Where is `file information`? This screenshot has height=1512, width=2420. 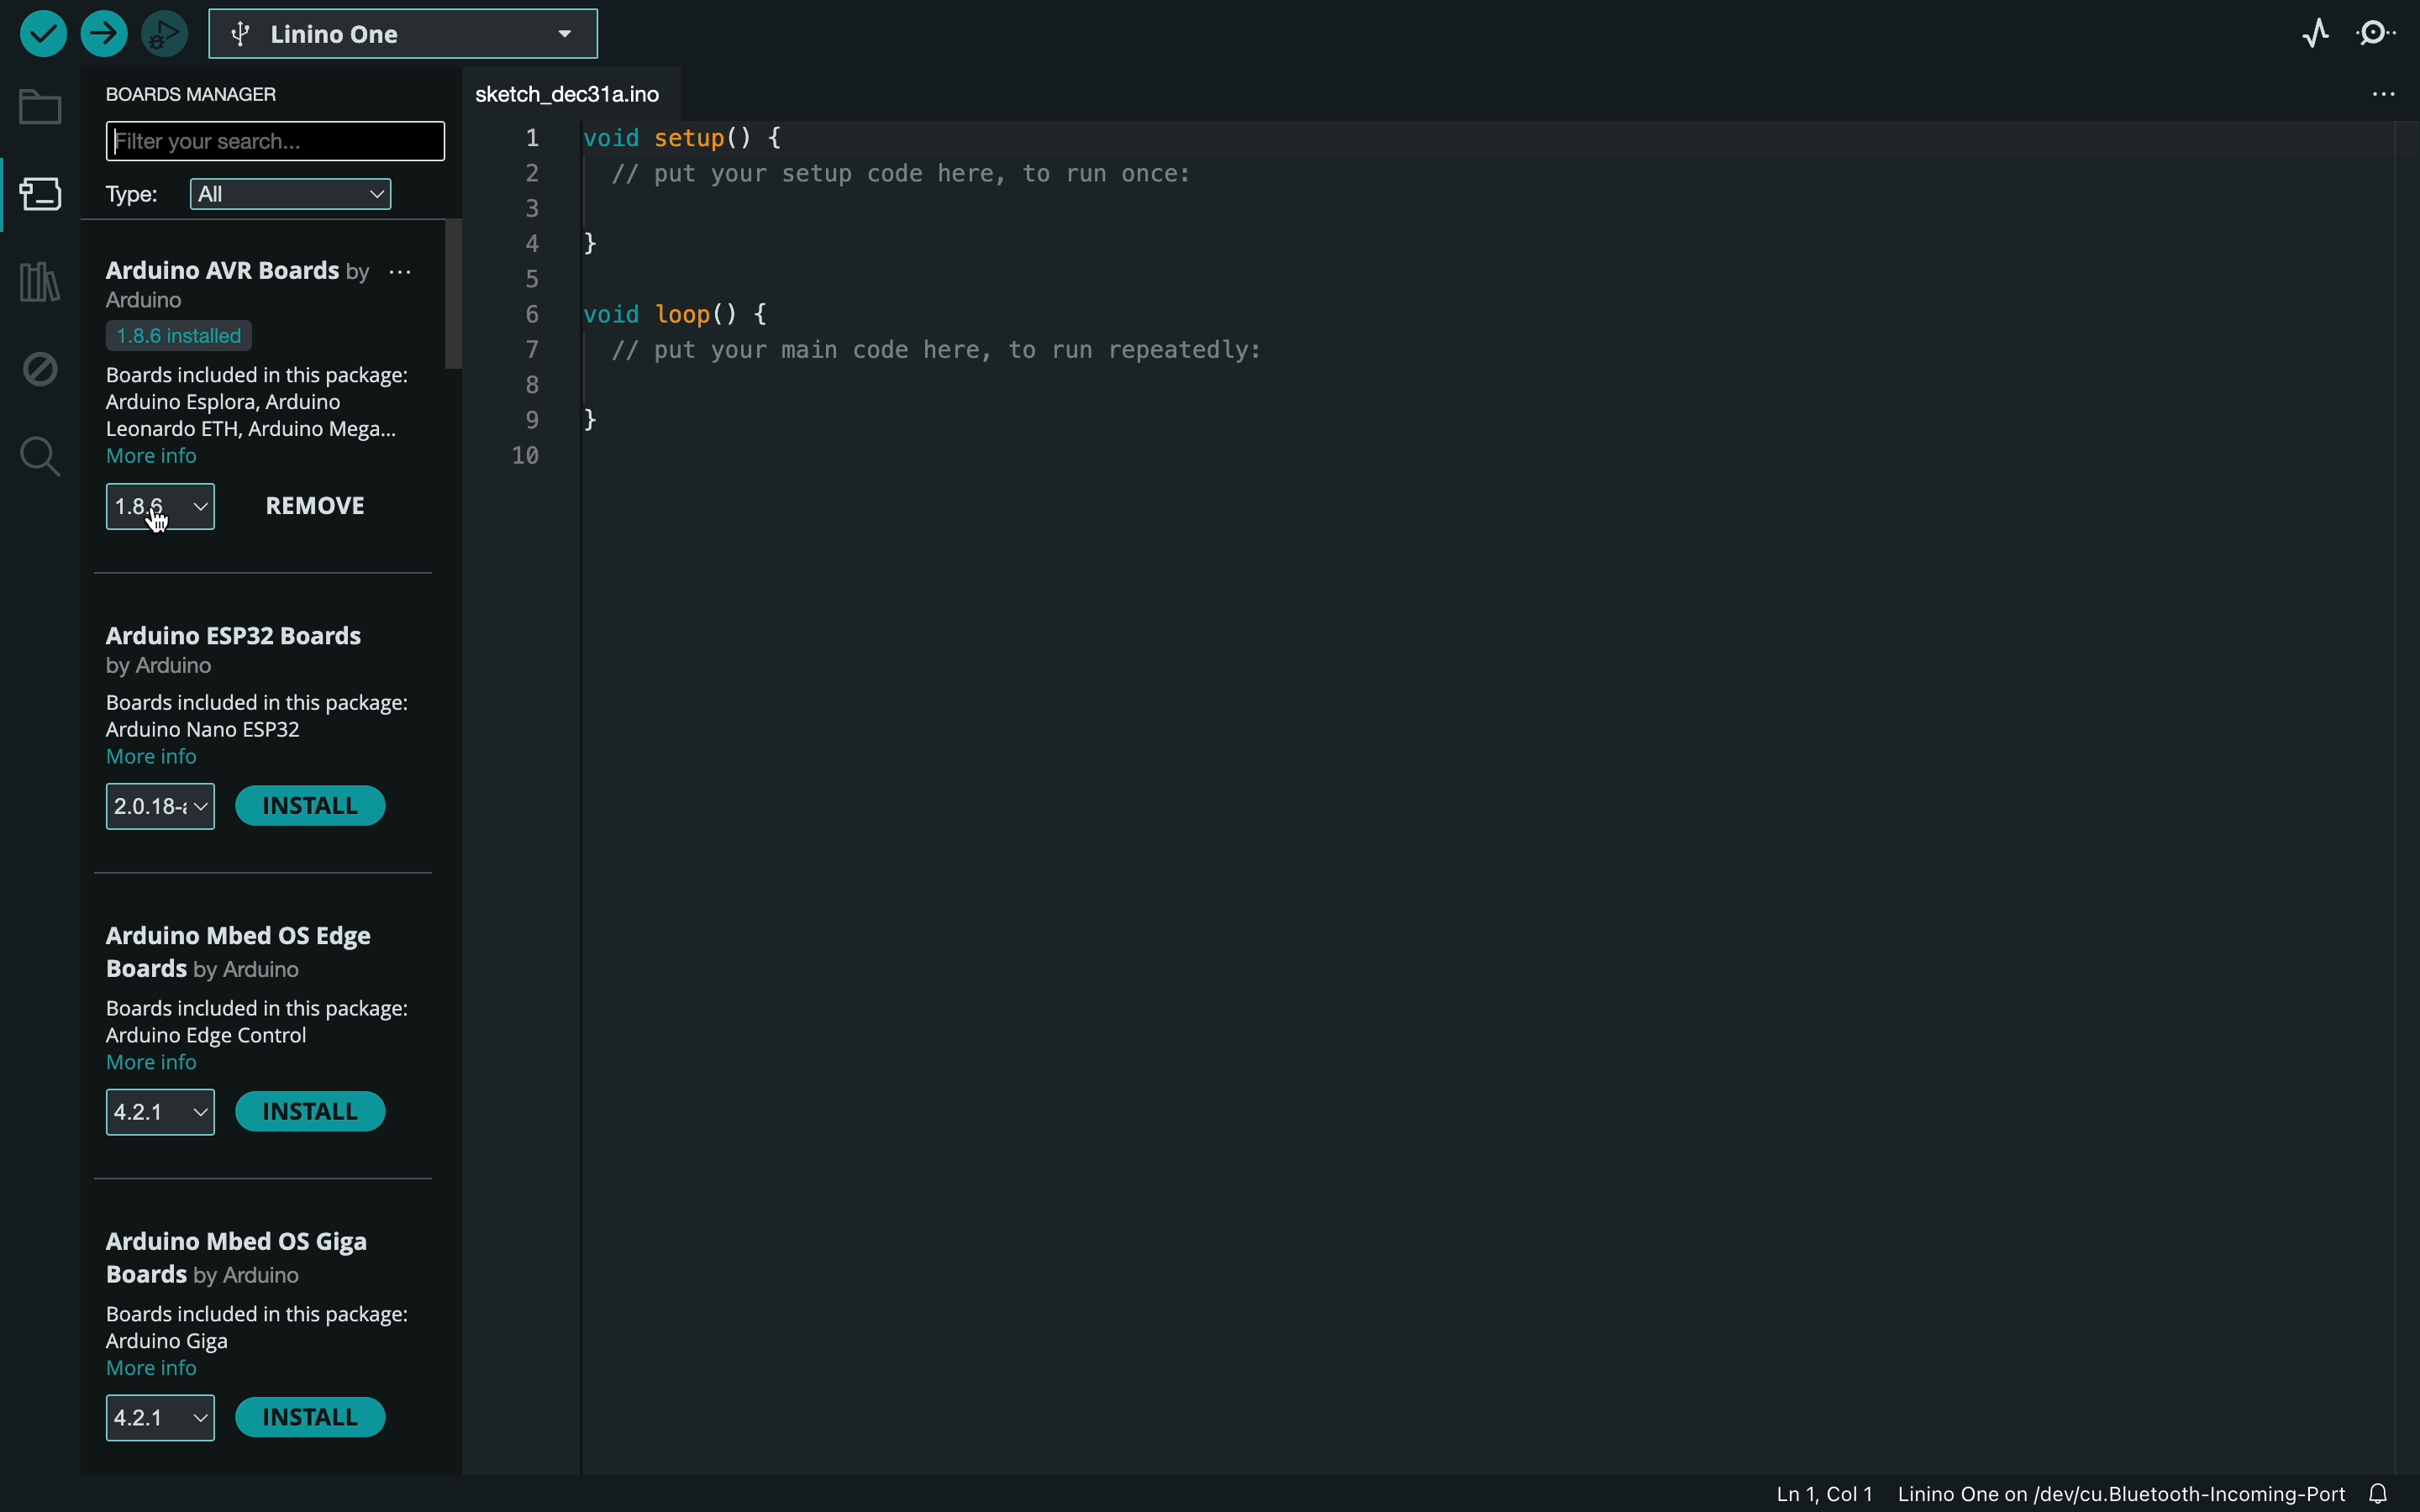
file information is located at coordinates (2058, 1493).